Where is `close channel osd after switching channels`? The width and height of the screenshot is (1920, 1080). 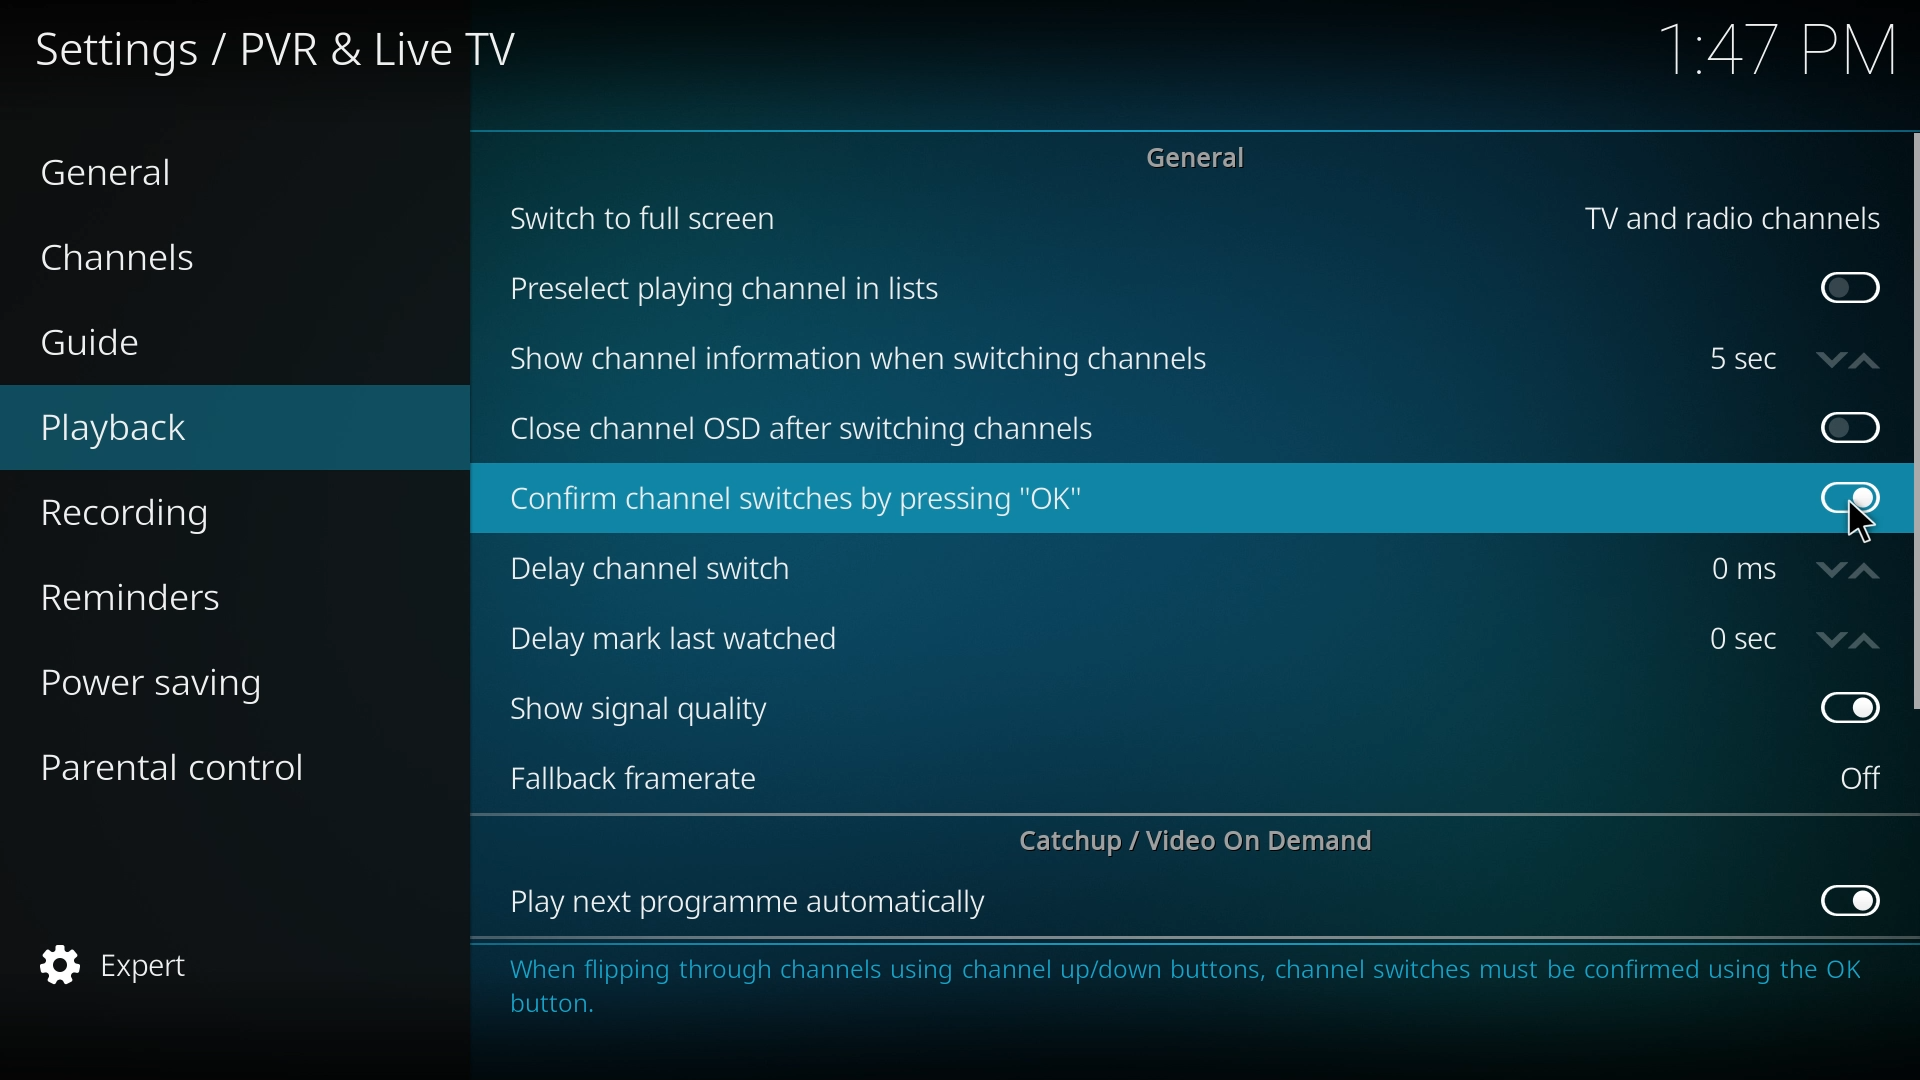 close channel osd after switching channels is located at coordinates (808, 431).